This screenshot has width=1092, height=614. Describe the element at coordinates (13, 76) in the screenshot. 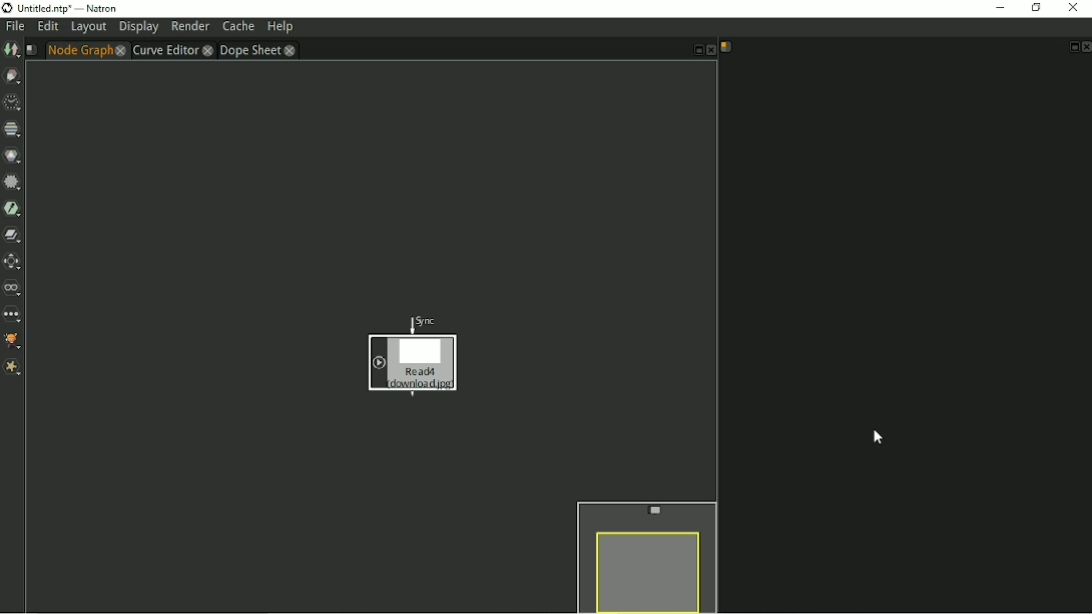

I see `Draw` at that location.